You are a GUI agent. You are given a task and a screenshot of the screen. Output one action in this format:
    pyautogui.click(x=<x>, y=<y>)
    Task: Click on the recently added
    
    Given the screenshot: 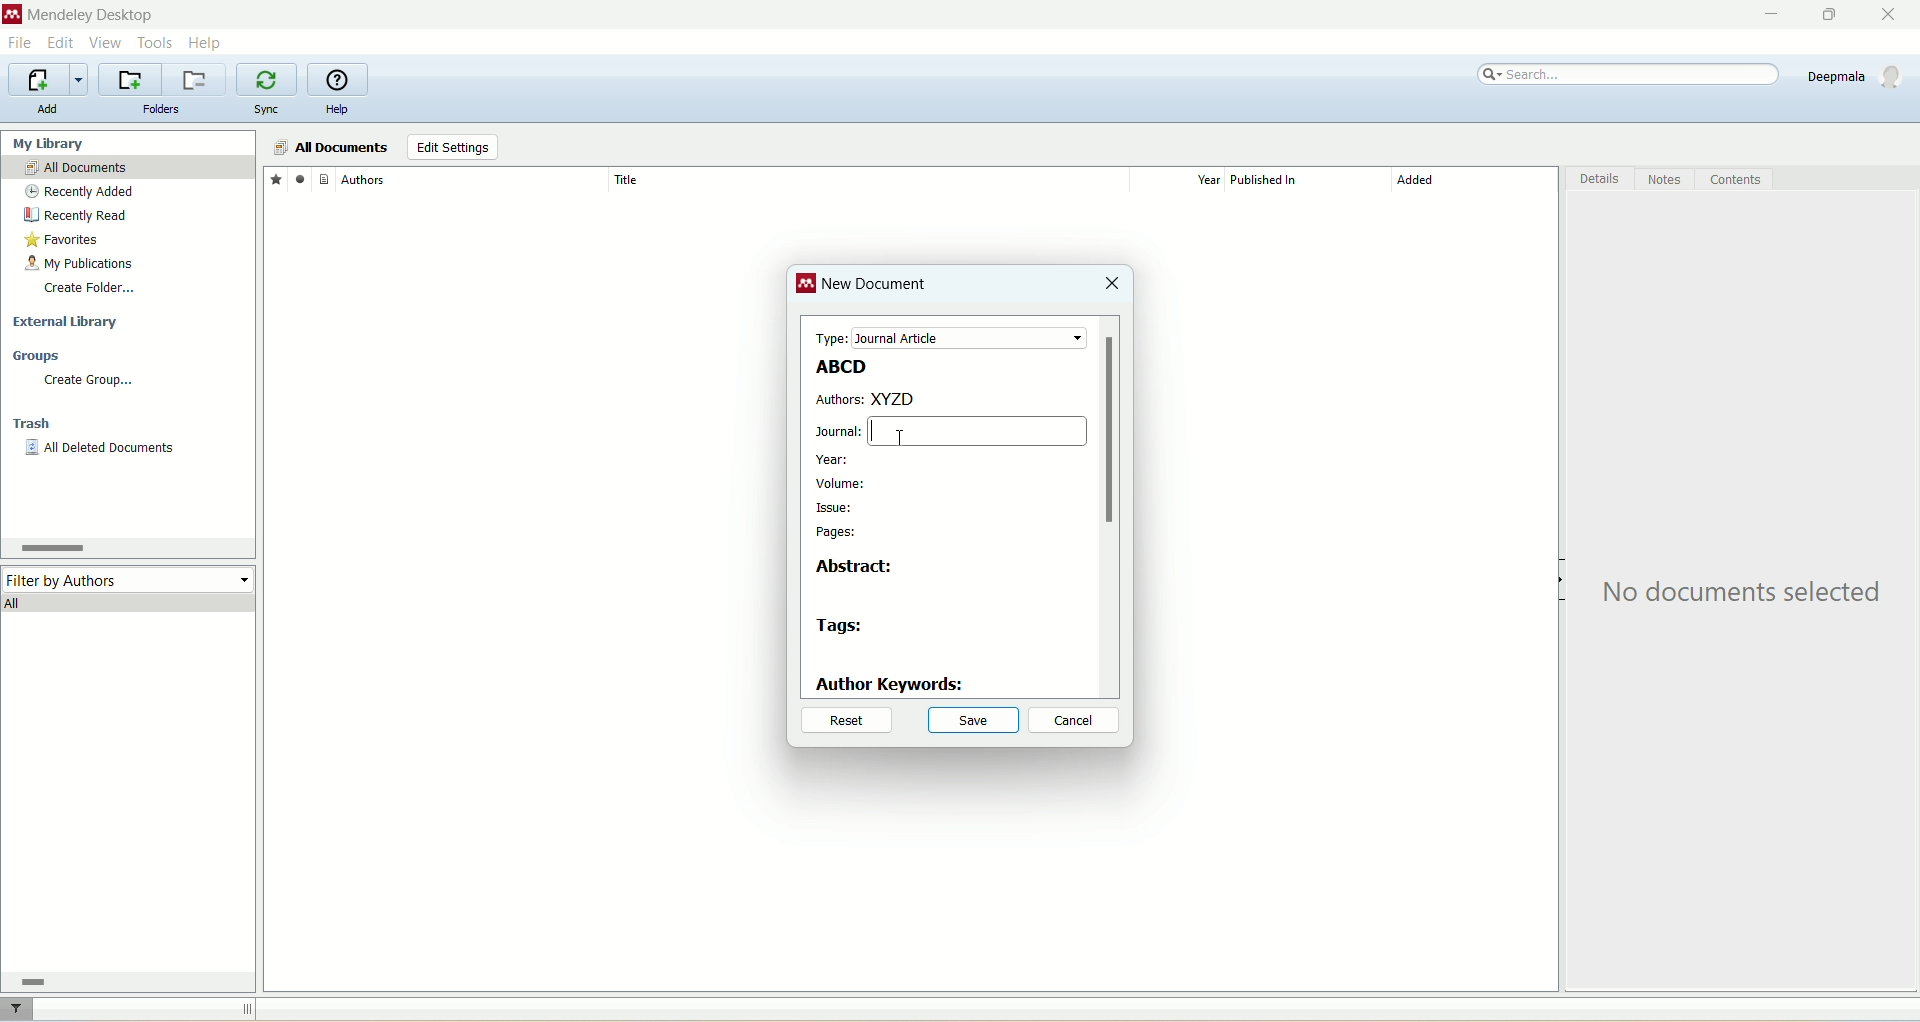 What is the action you would take?
    pyautogui.click(x=80, y=192)
    